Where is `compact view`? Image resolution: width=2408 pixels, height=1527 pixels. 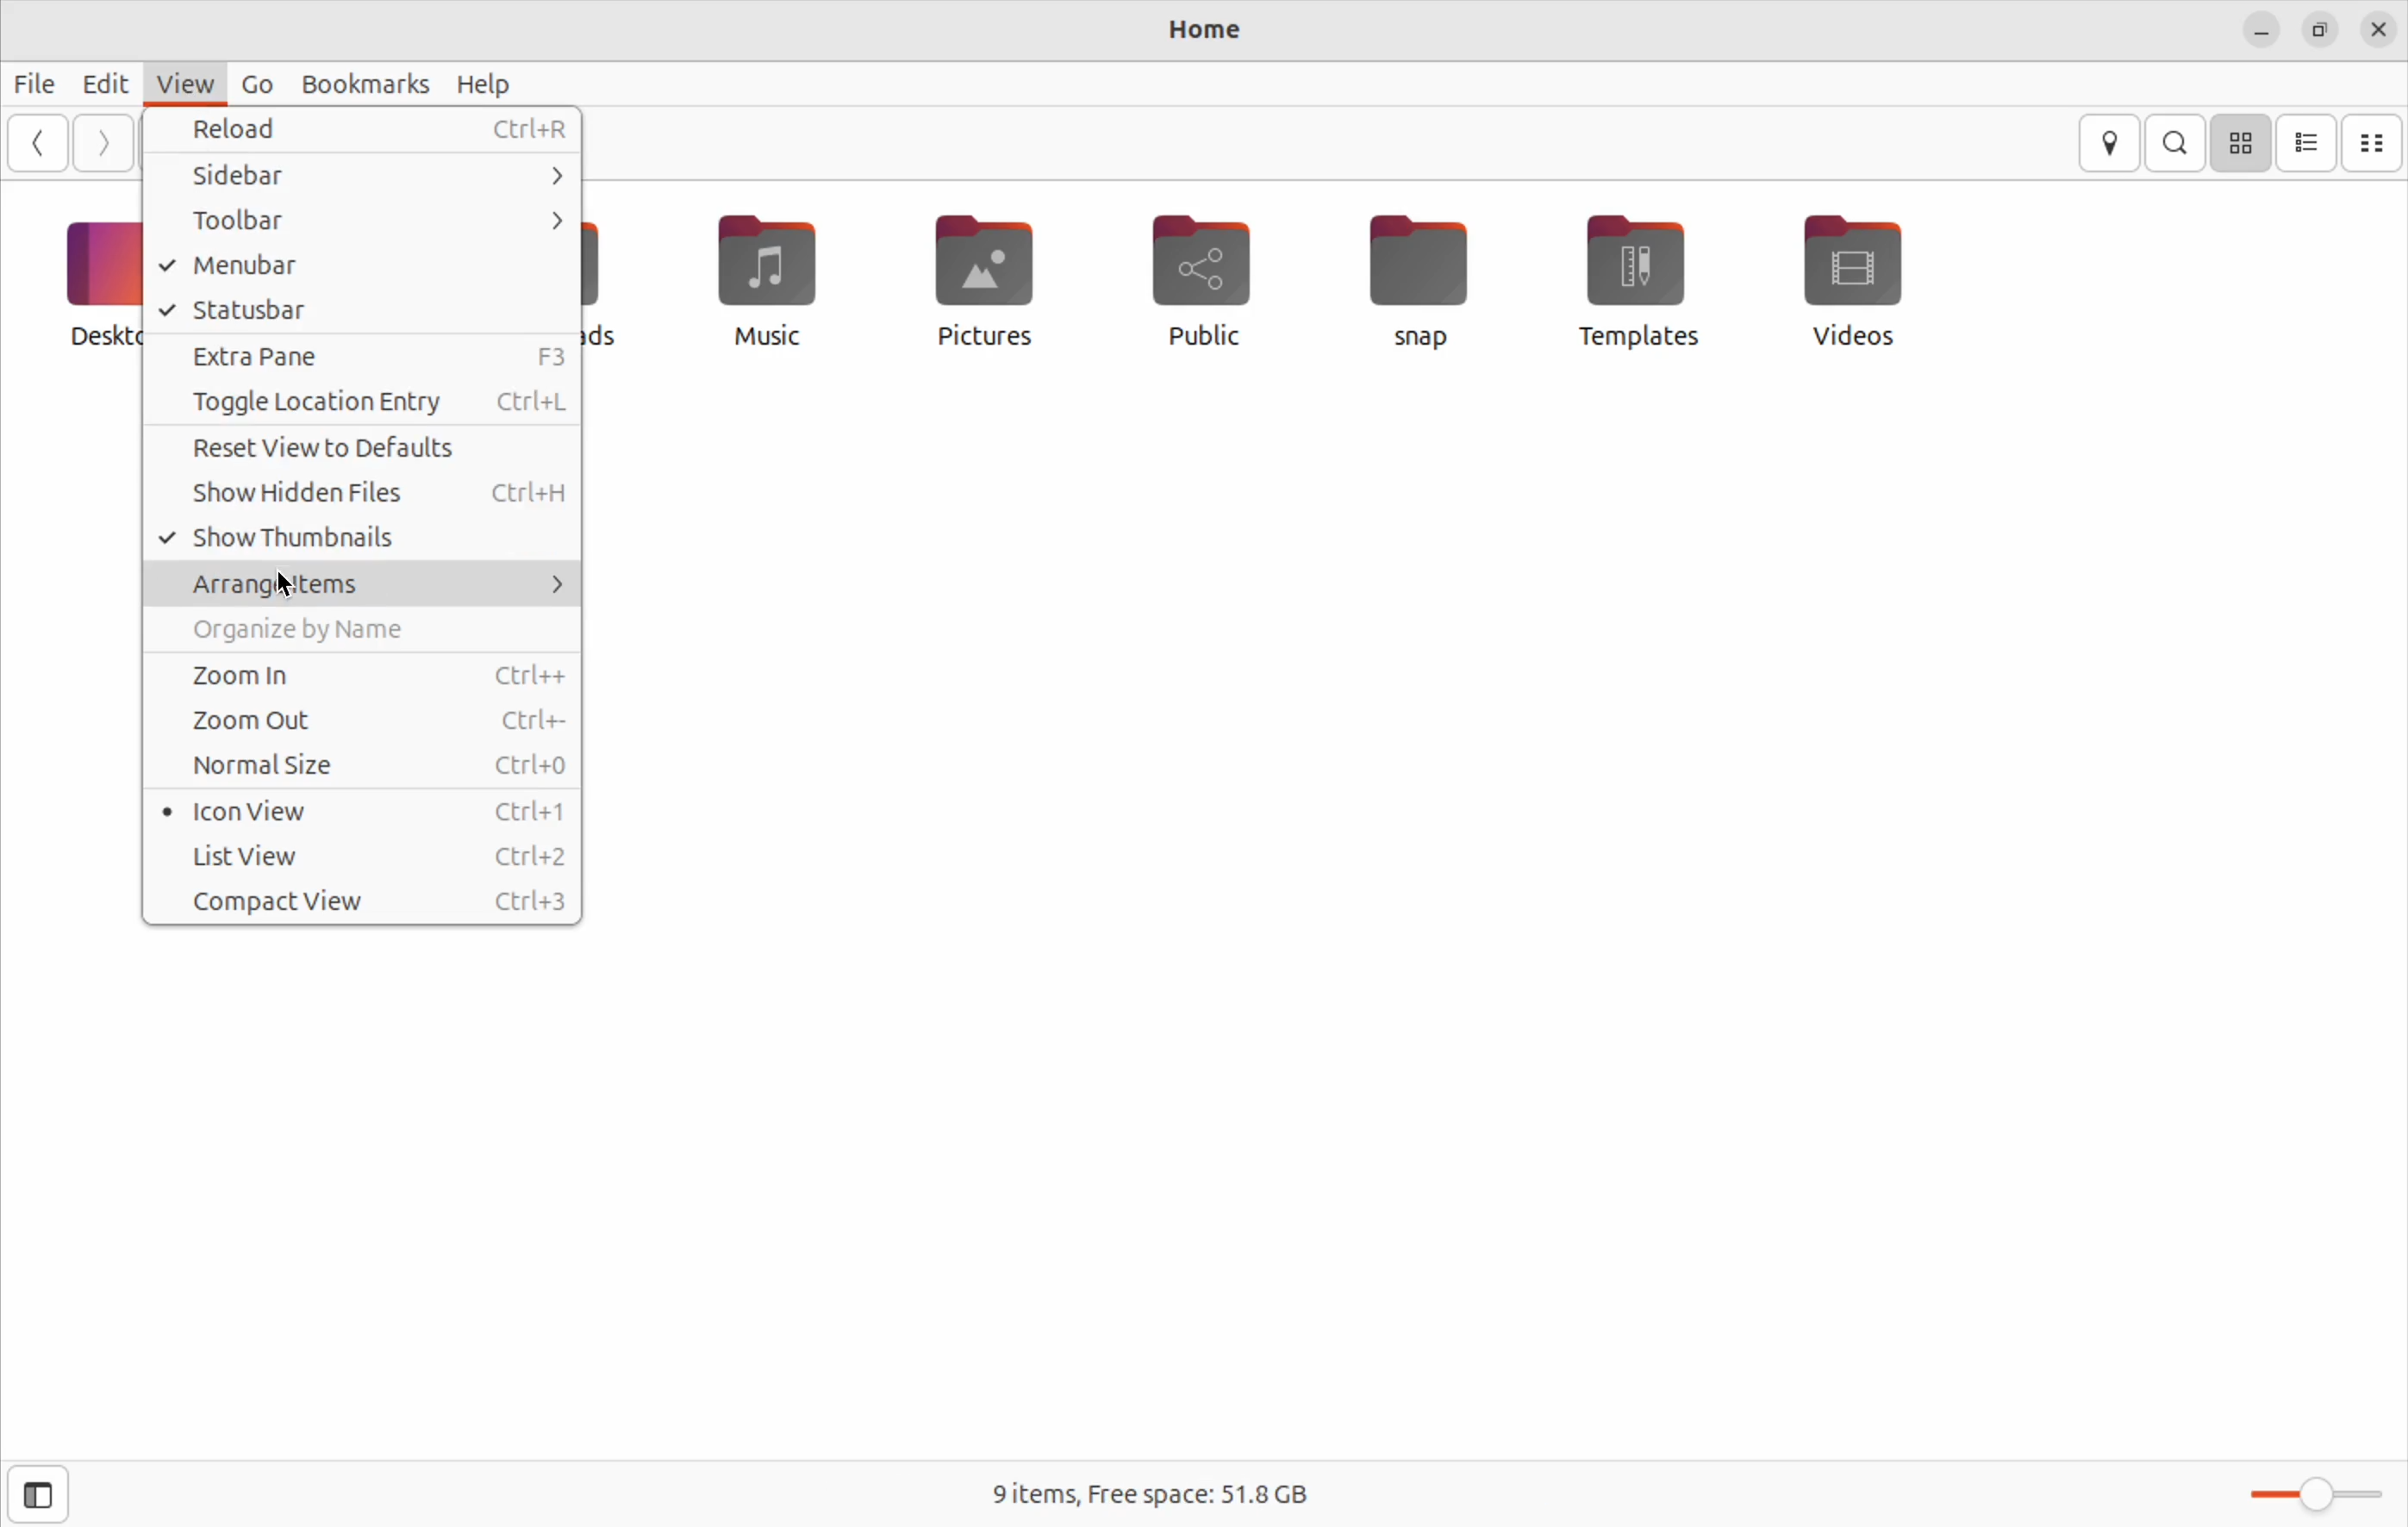 compact view is located at coordinates (365, 901).